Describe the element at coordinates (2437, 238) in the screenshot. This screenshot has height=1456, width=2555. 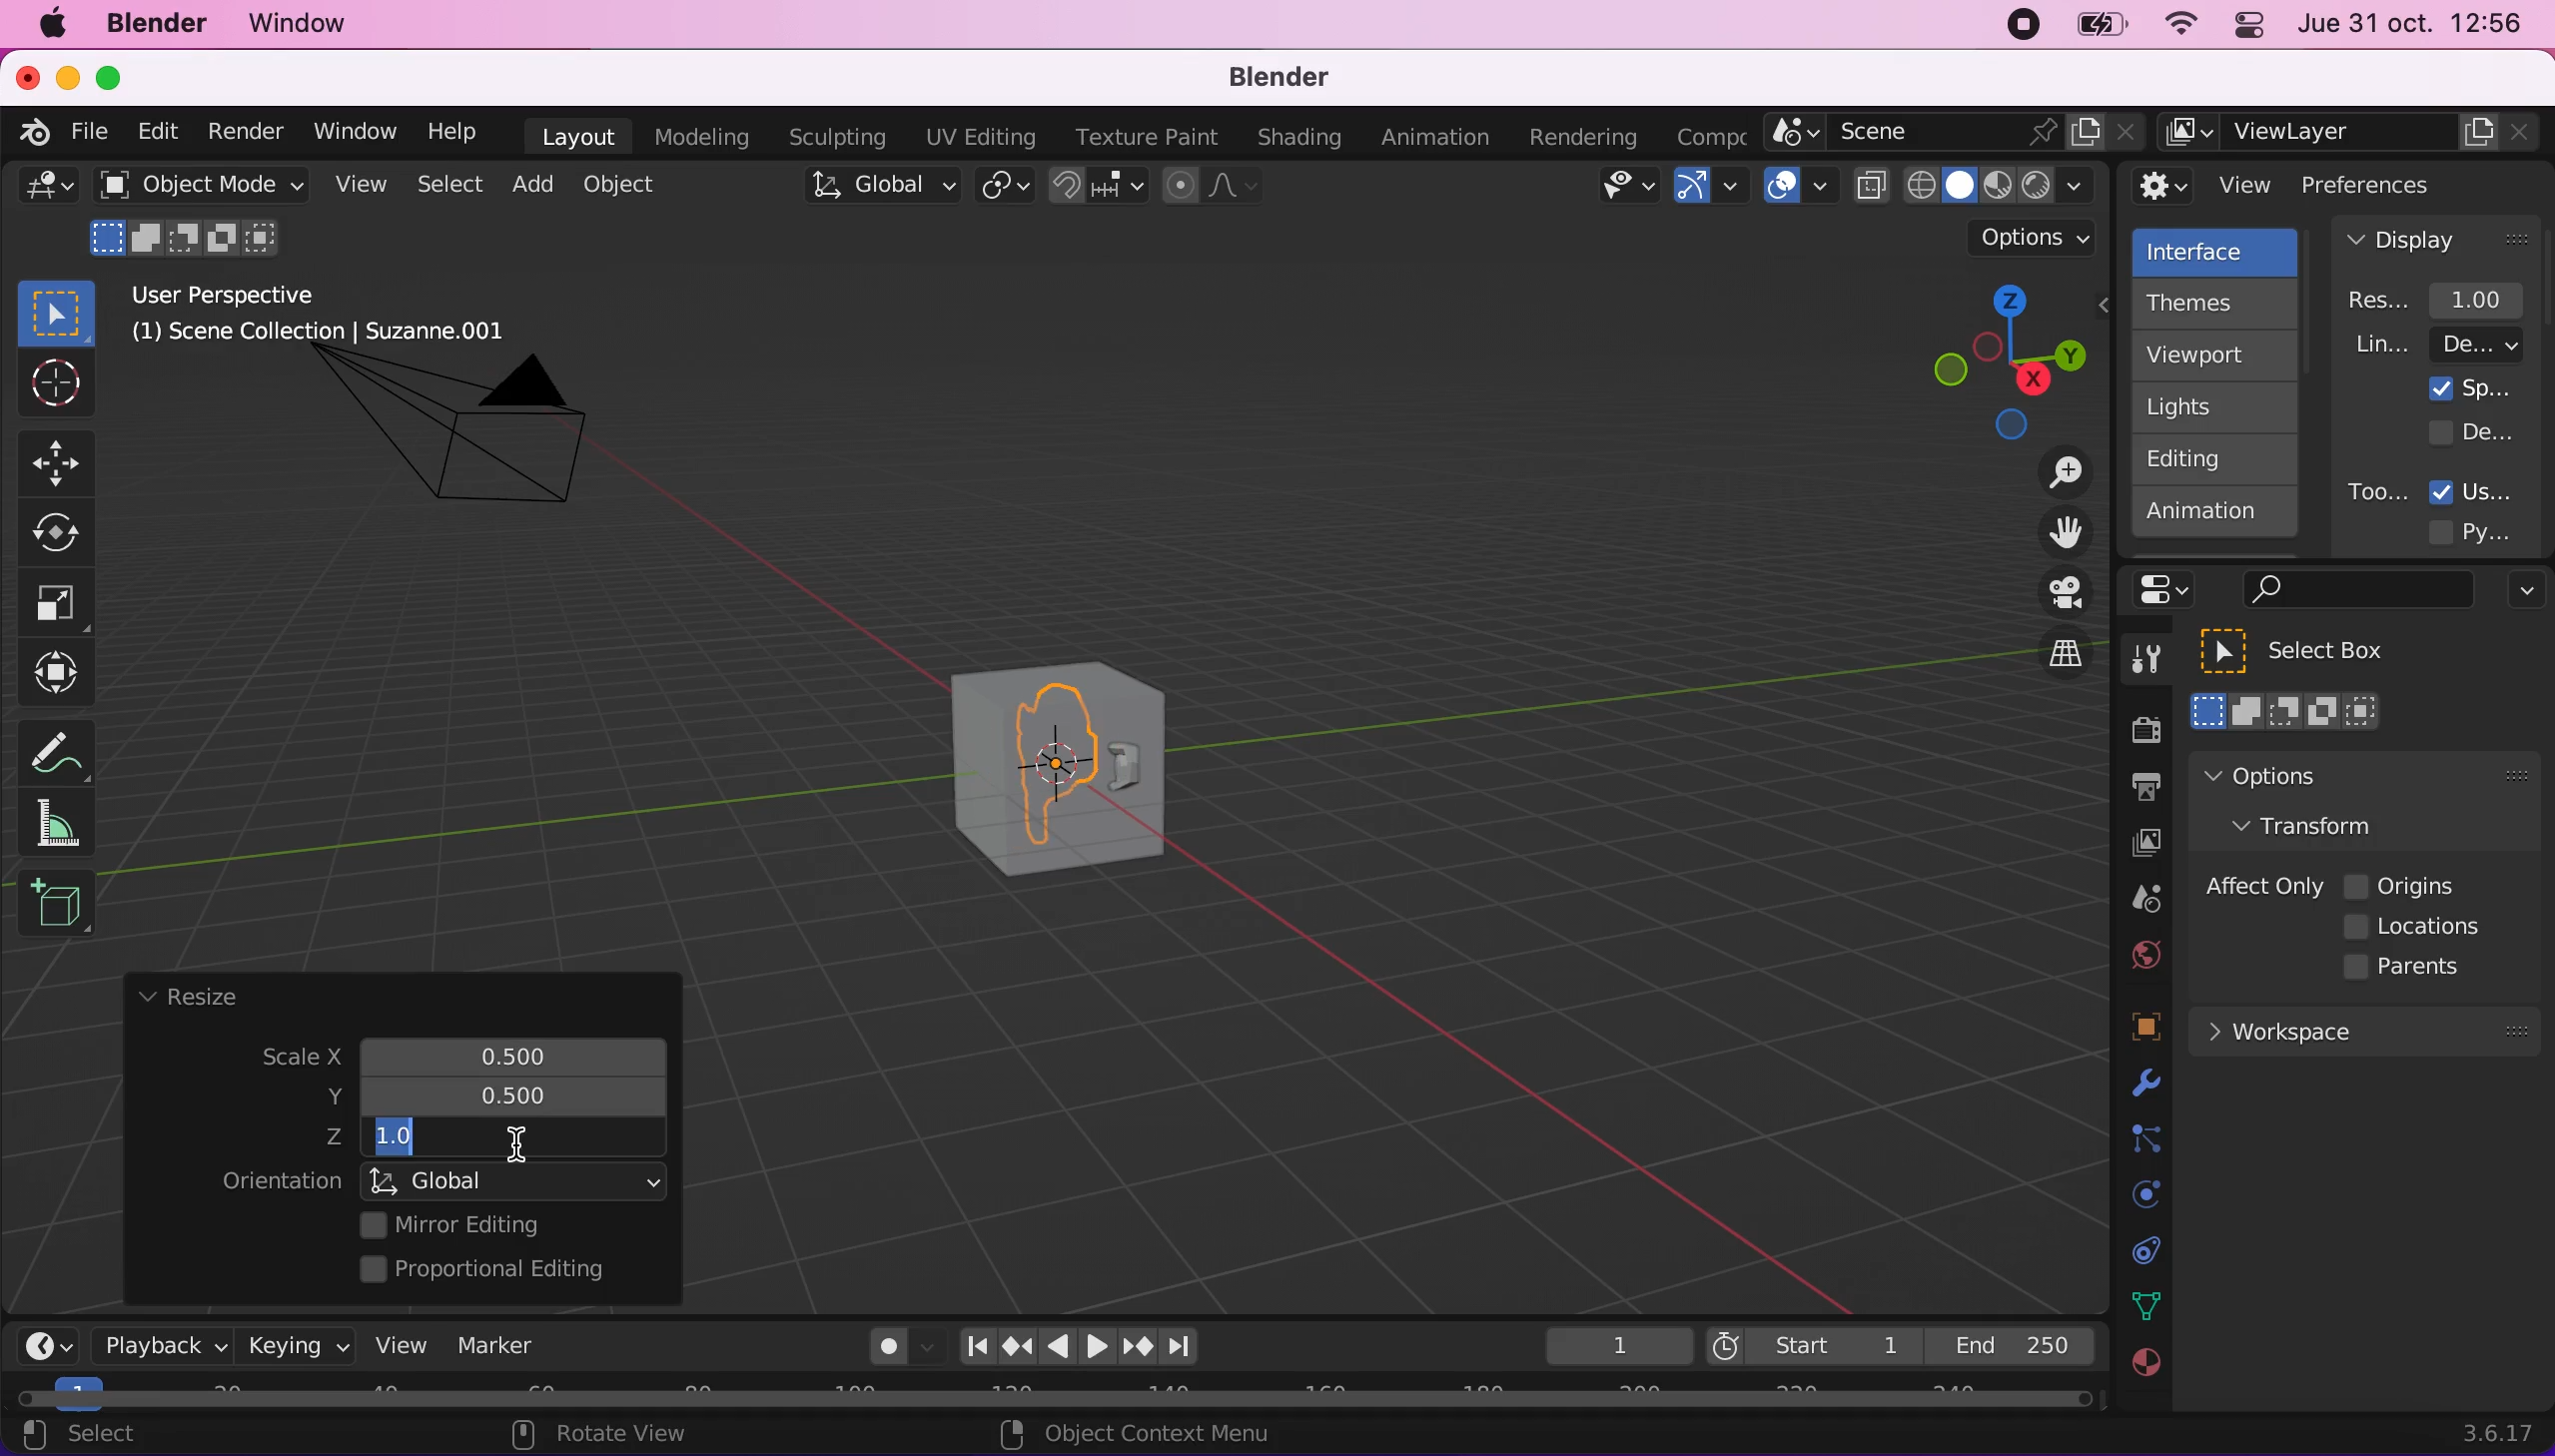
I see `display panel` at that location.